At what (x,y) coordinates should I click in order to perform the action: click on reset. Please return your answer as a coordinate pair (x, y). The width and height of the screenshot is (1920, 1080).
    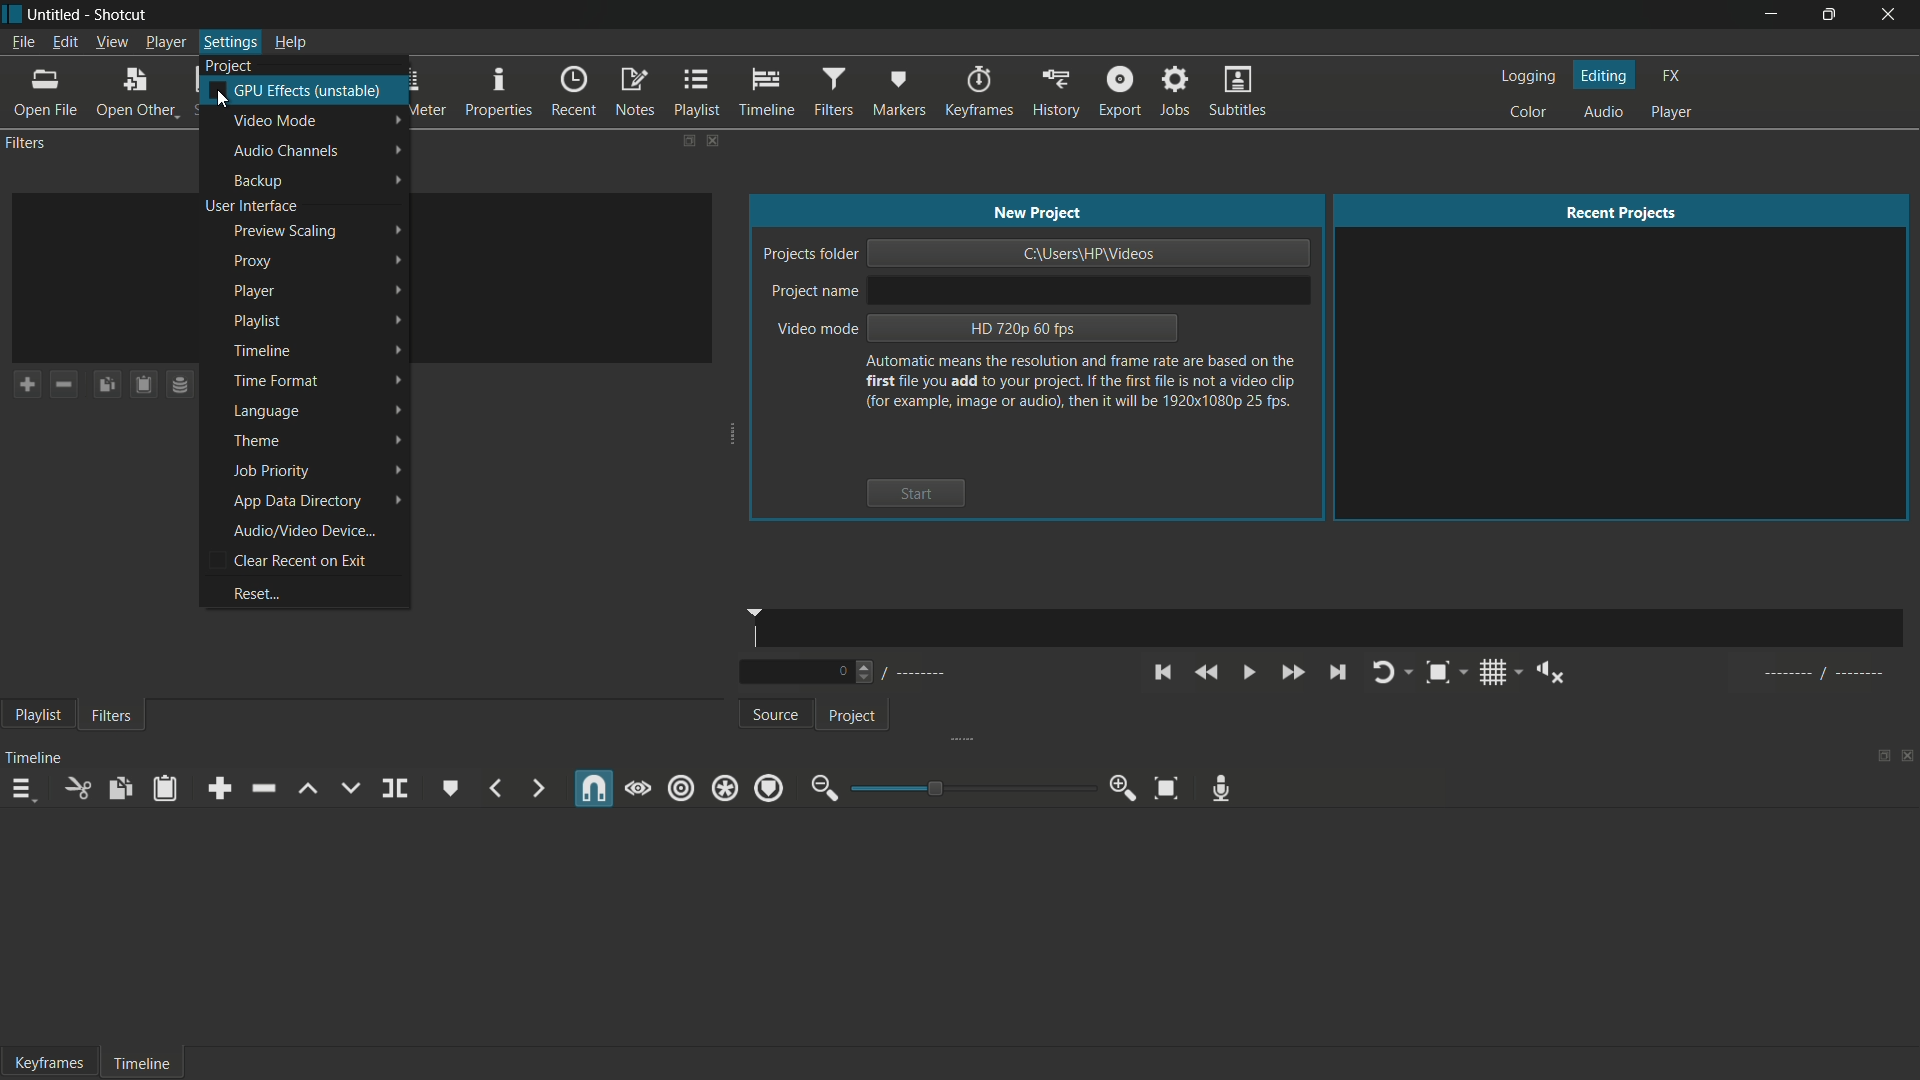
    Looking at the image, I should click on (256, 593).